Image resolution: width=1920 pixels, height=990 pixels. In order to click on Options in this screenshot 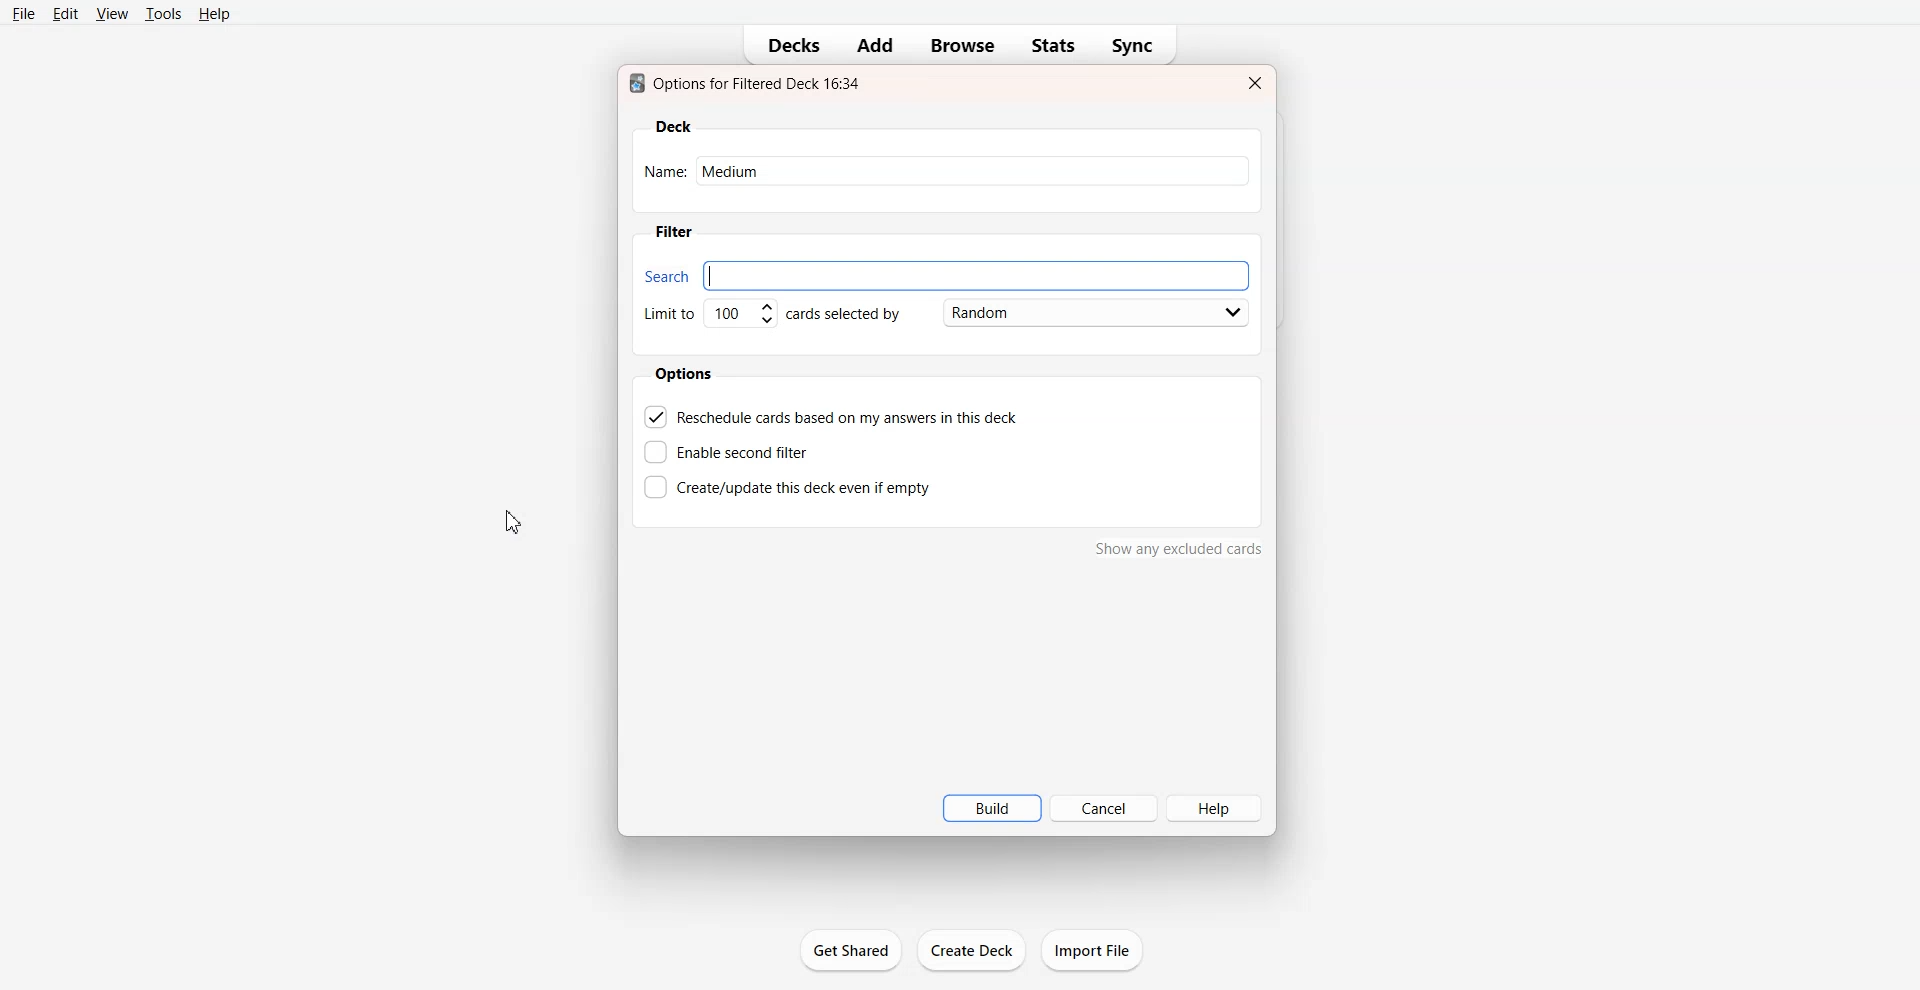, I will do `click(687, 374)`.